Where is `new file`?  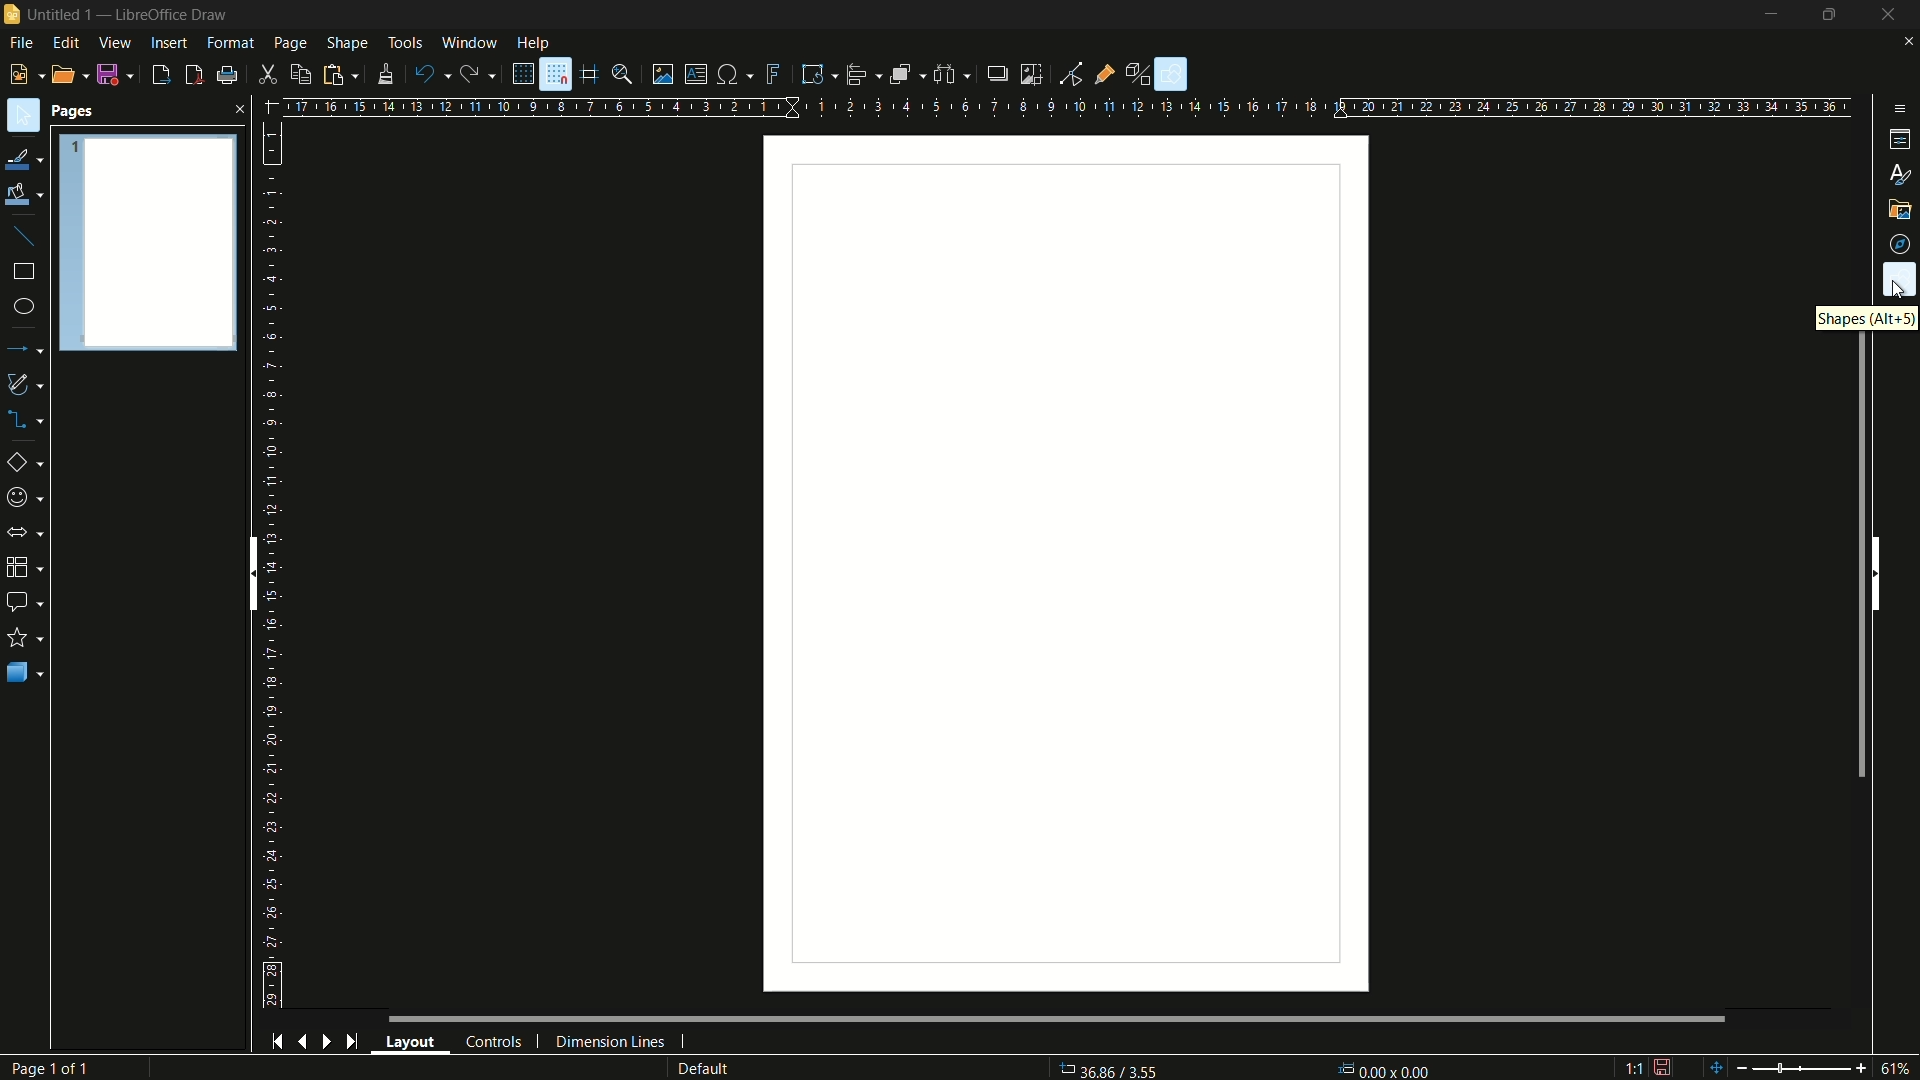 new file is located at coordinates (24, 75).